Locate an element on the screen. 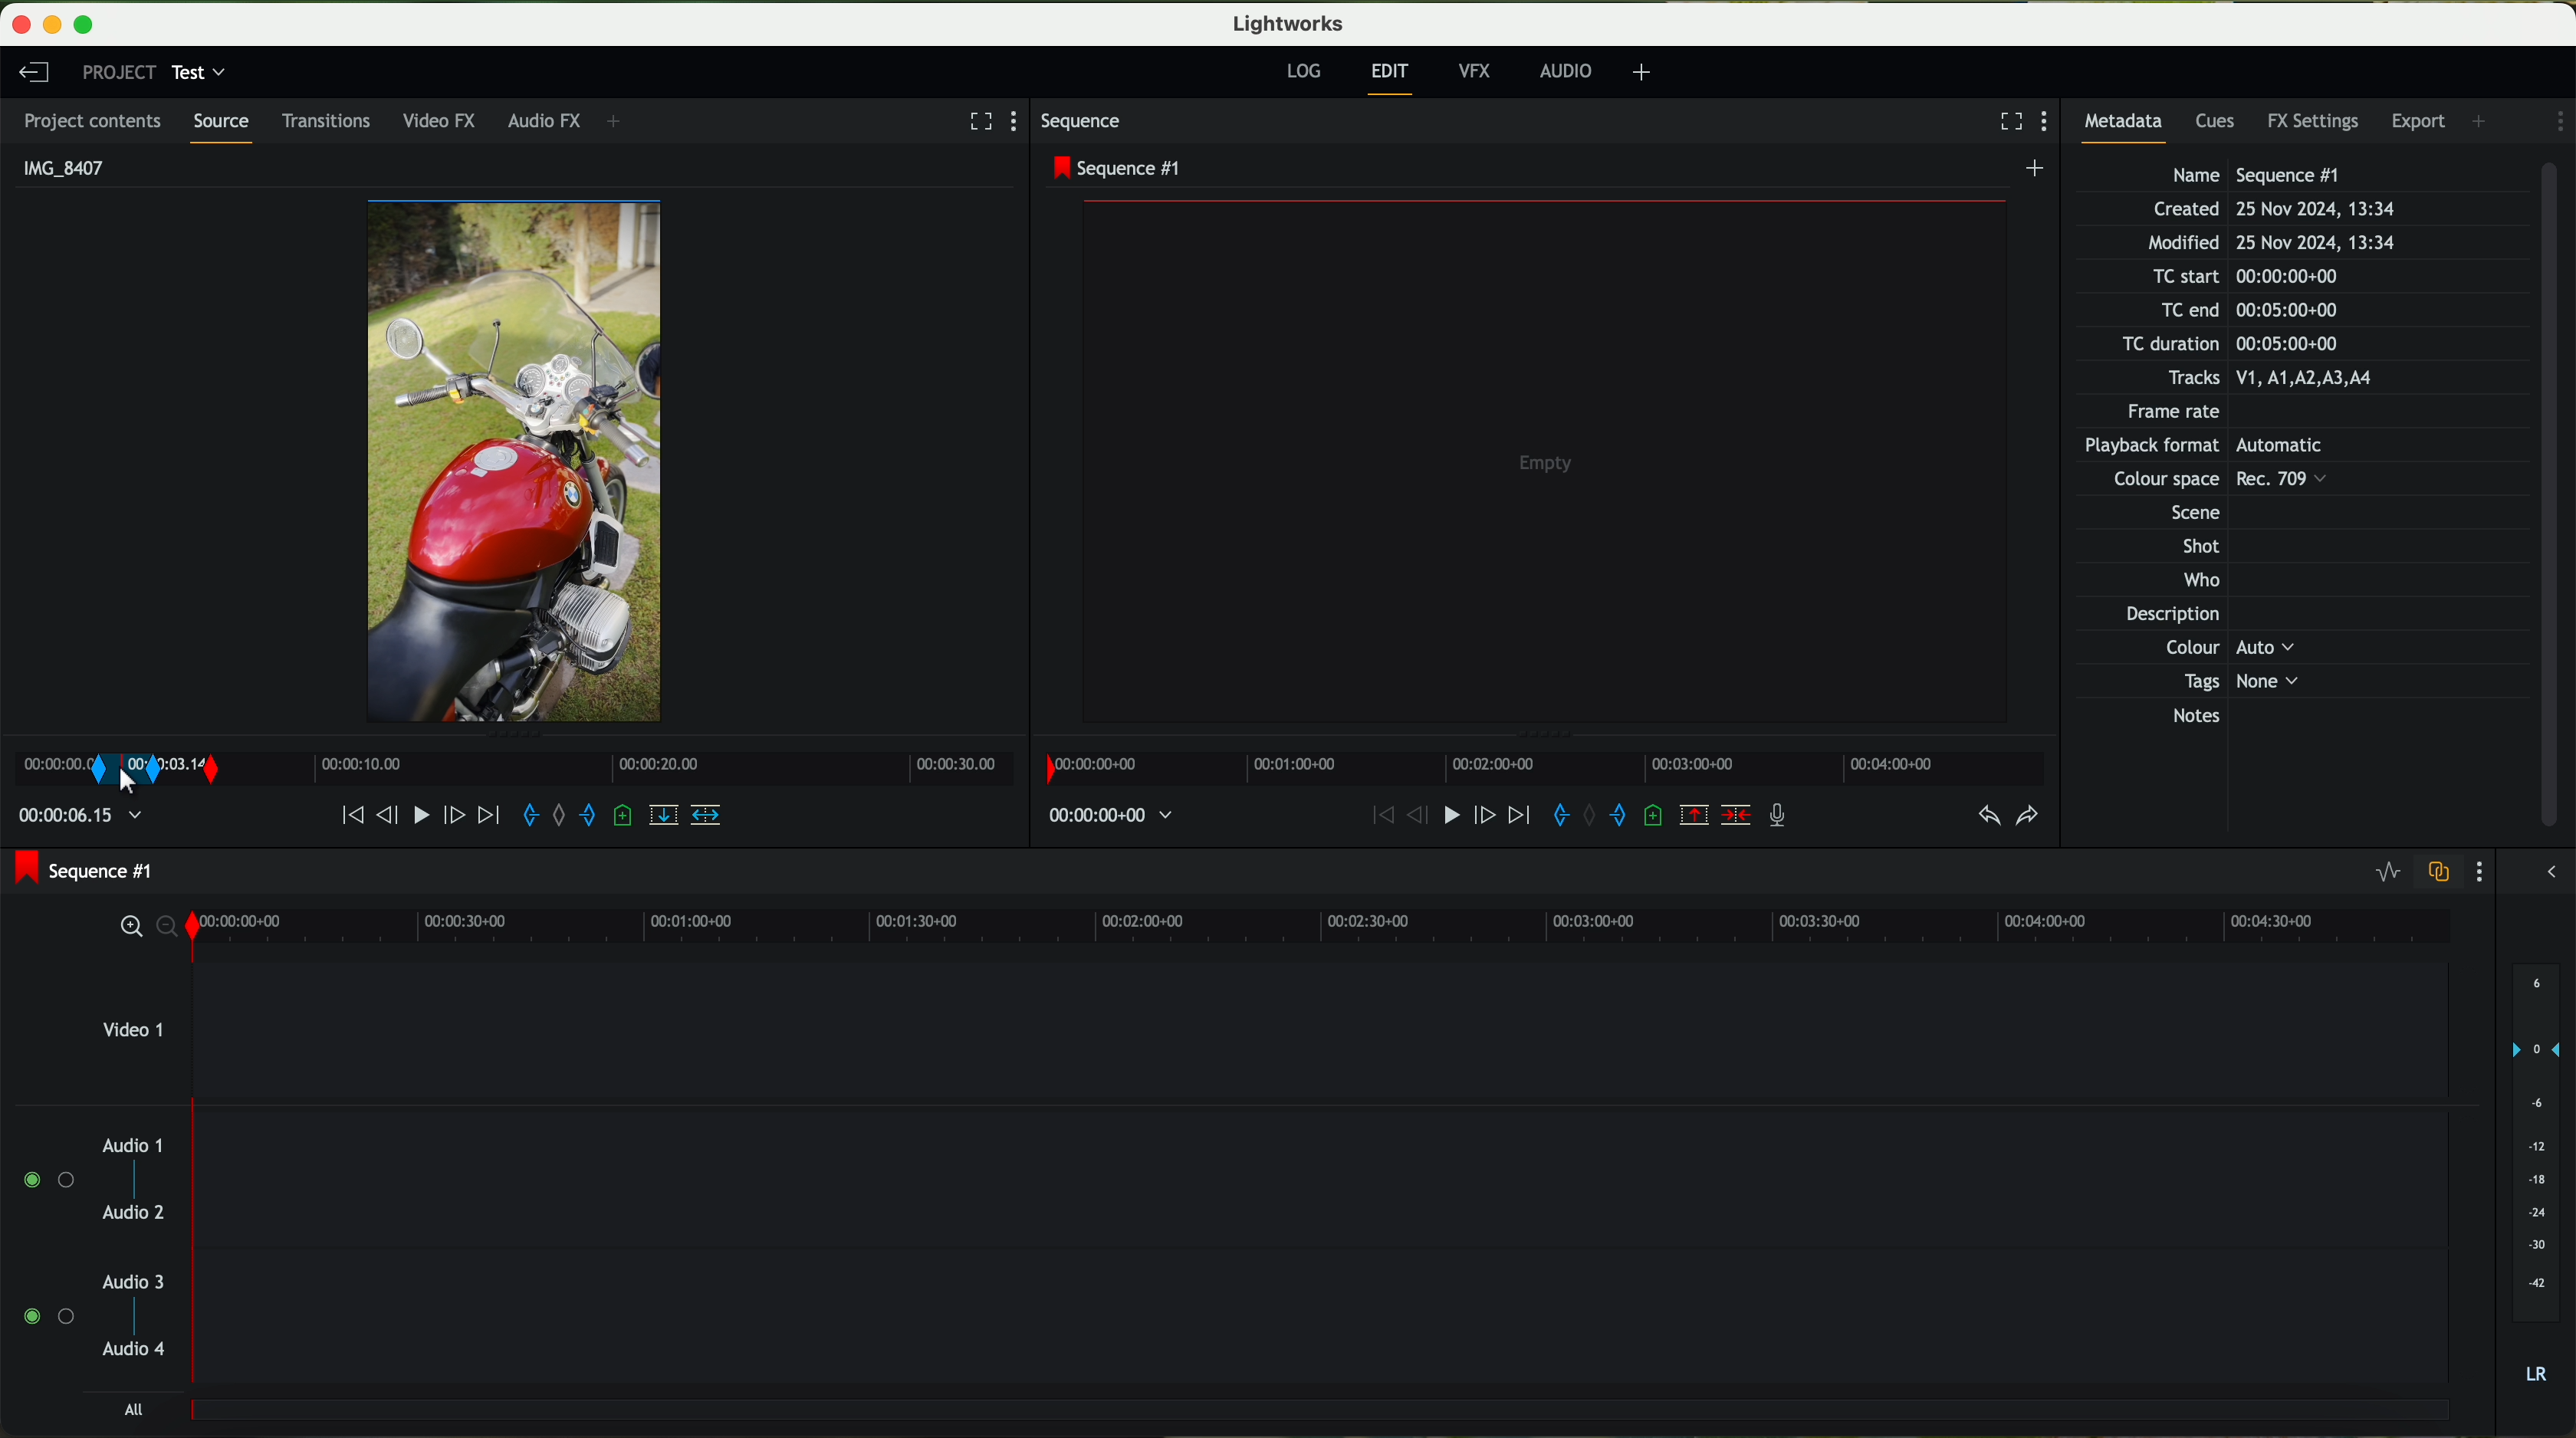   is located at coordinates (2198, 482).